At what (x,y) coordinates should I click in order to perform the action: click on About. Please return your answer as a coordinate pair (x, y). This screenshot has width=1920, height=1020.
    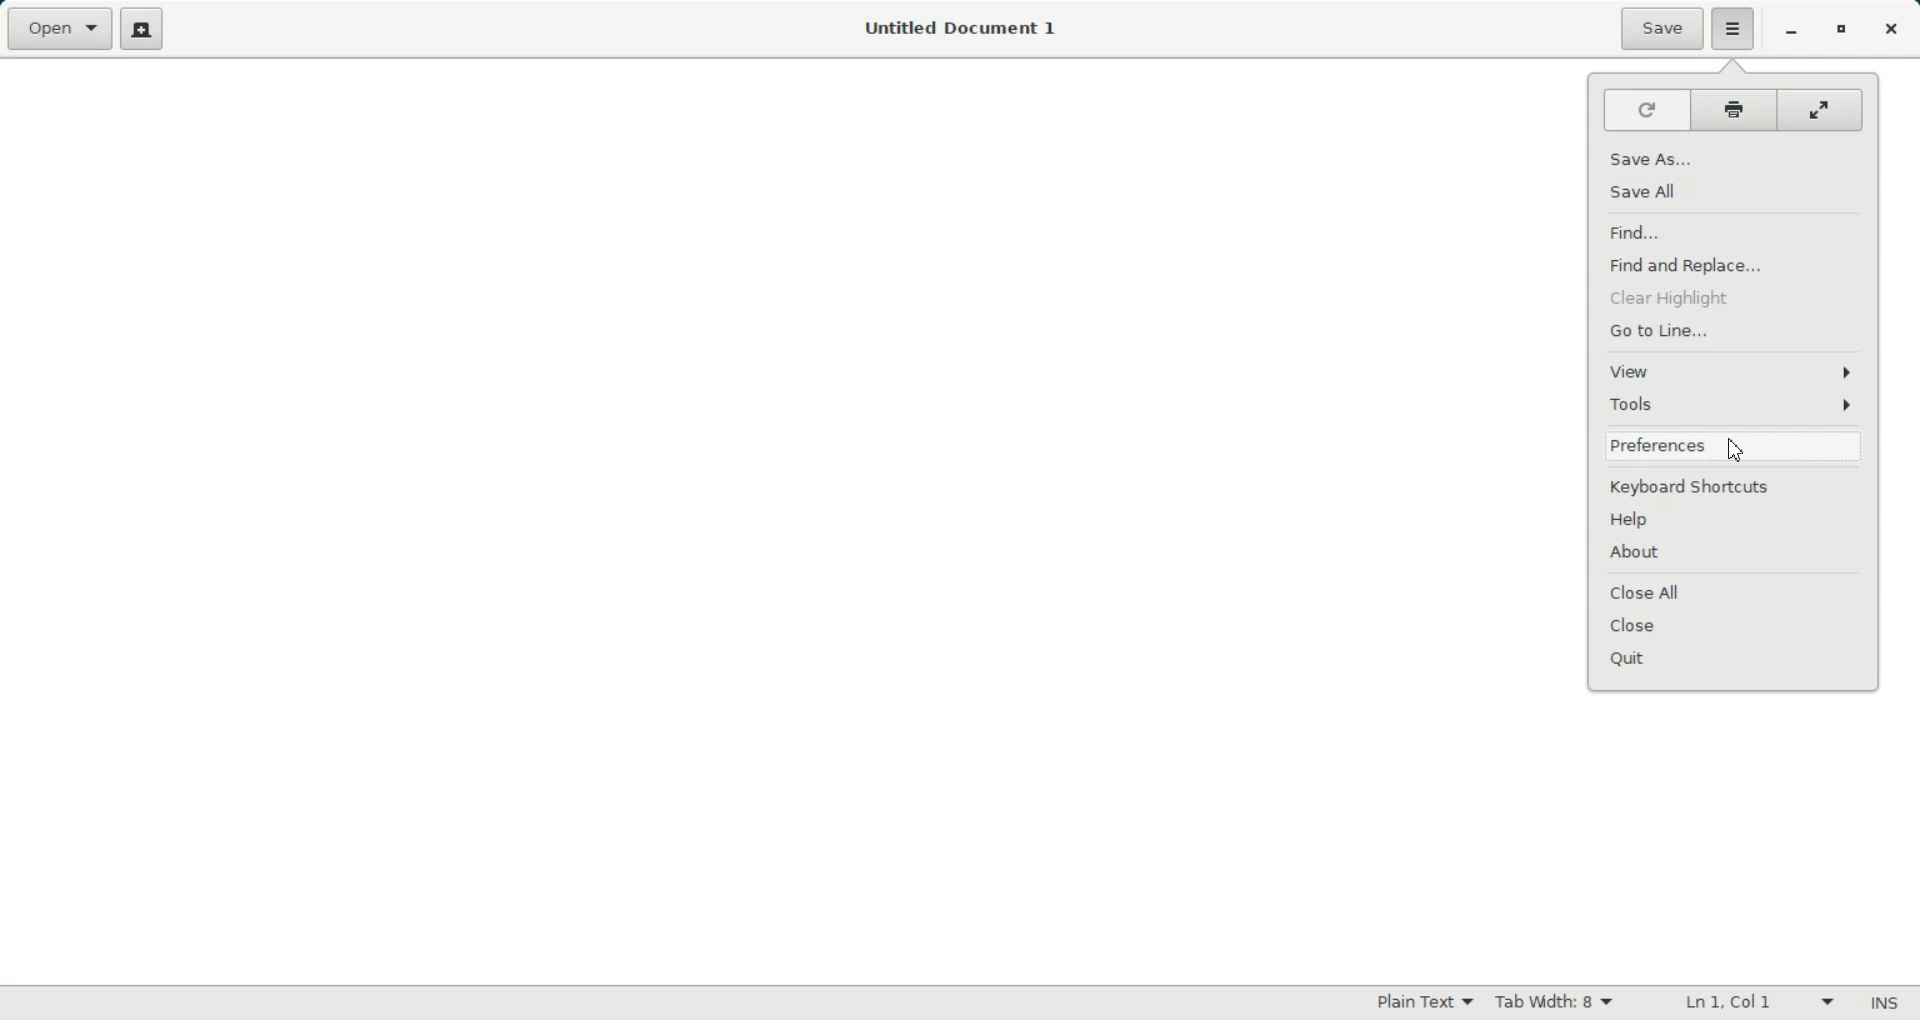
    Looking at the image, I should click on (1736, 552).